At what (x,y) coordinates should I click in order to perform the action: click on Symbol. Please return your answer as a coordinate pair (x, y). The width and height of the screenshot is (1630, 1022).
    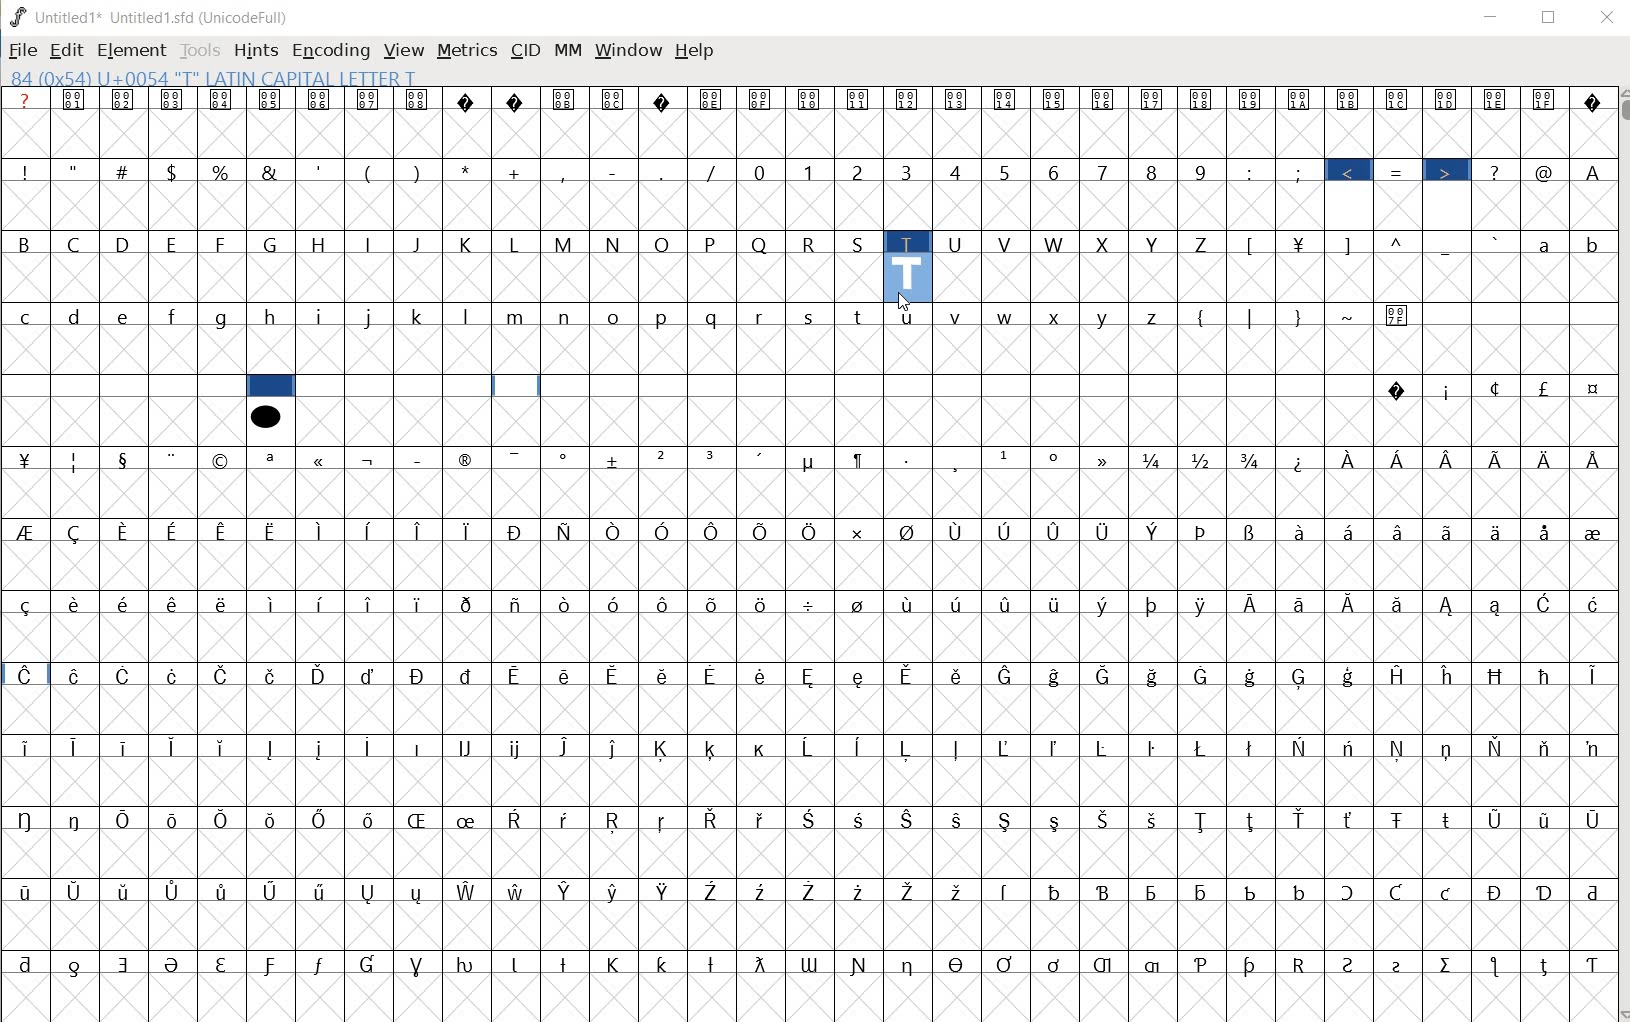
    Looking at the image, I should click on (227, 821).